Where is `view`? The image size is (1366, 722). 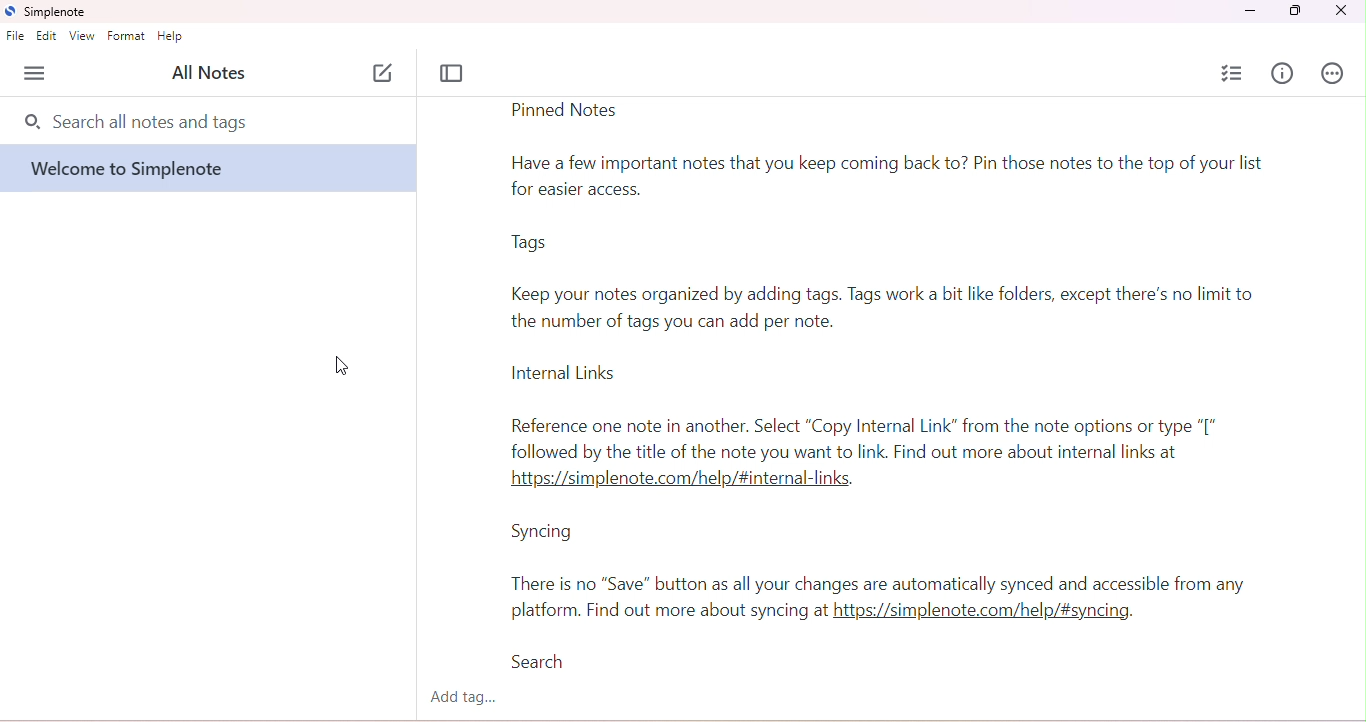
view is located at coordinates (83, 36).